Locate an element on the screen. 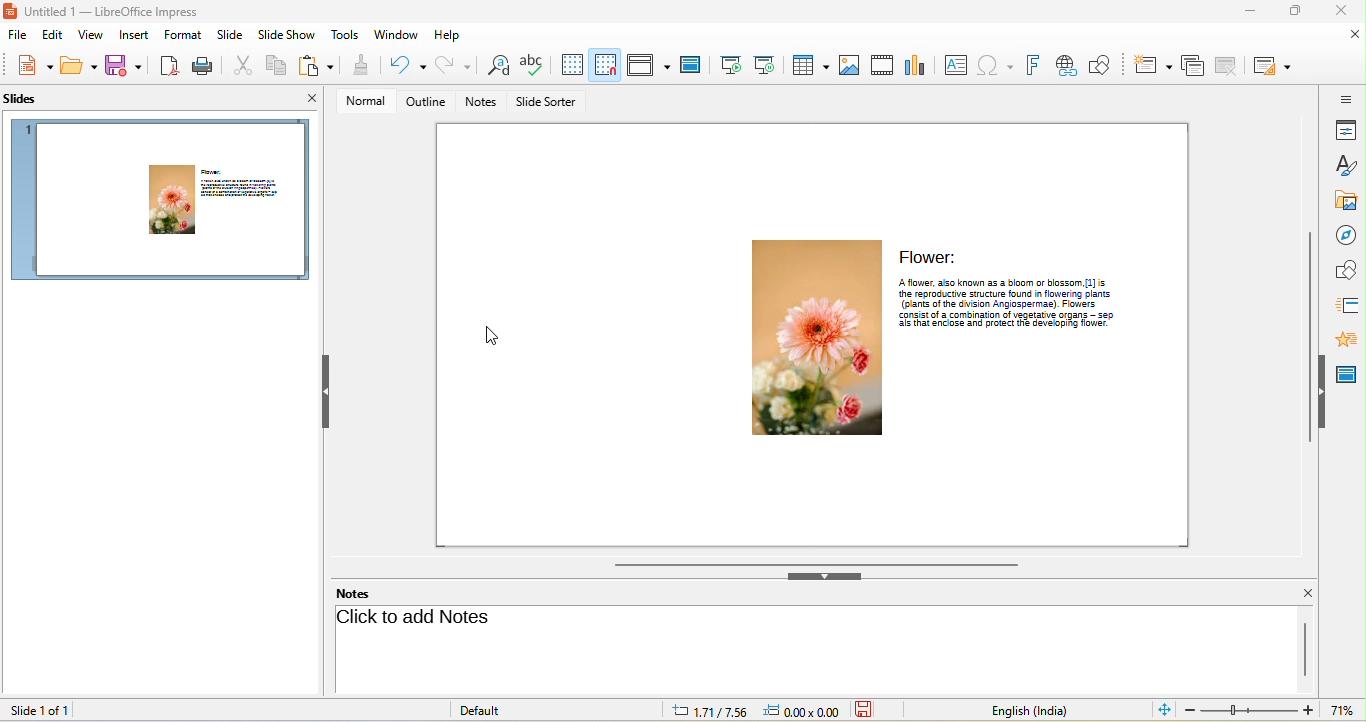 The image size is (1366, 722). start from first slide is located at coordinates (730, 65).